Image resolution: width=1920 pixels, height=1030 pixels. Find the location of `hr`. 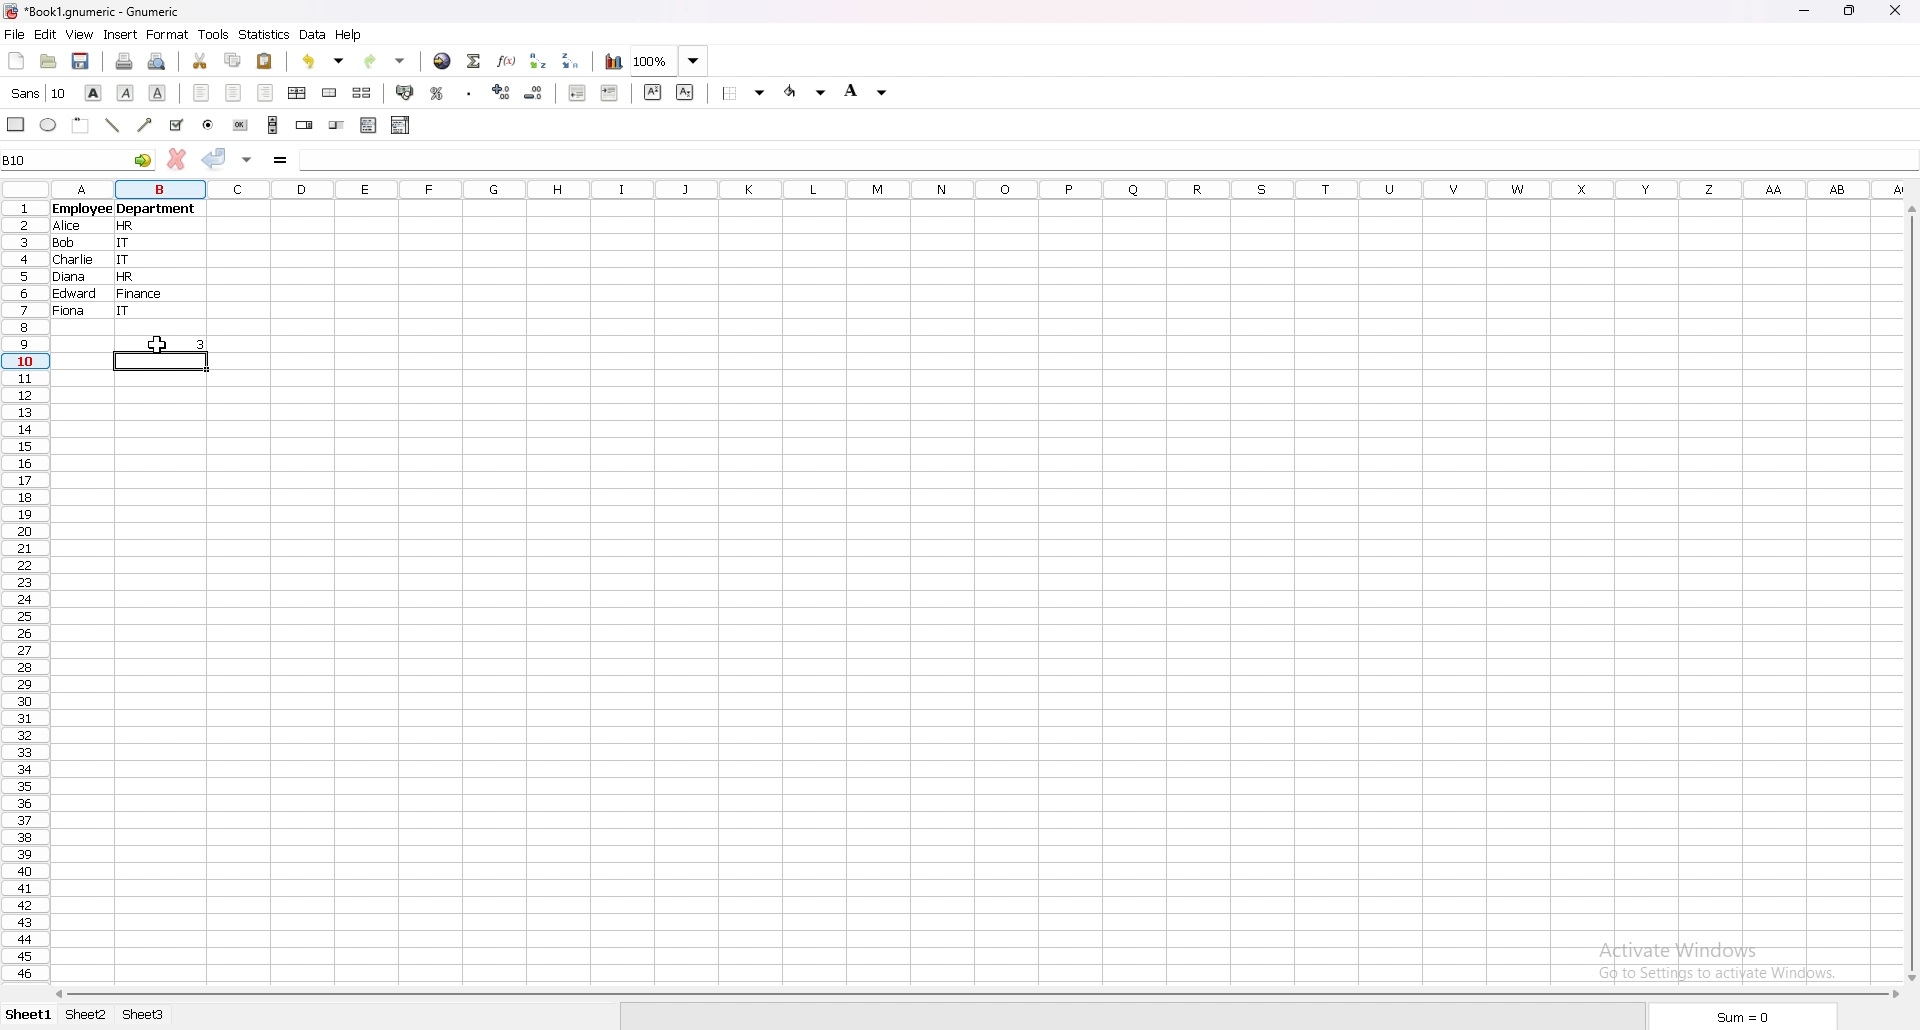

hr is located at coordinates (124, 227).